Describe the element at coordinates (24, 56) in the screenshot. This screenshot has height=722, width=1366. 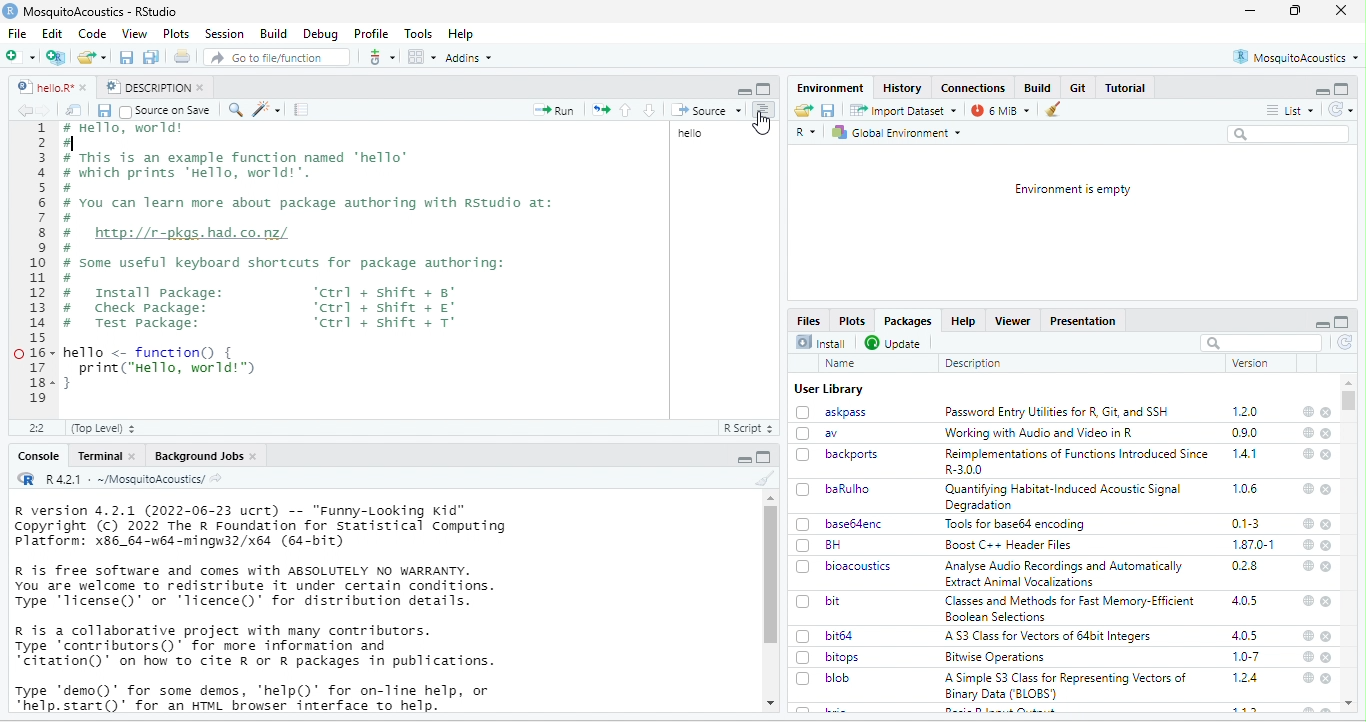
I see `New file` at that location.